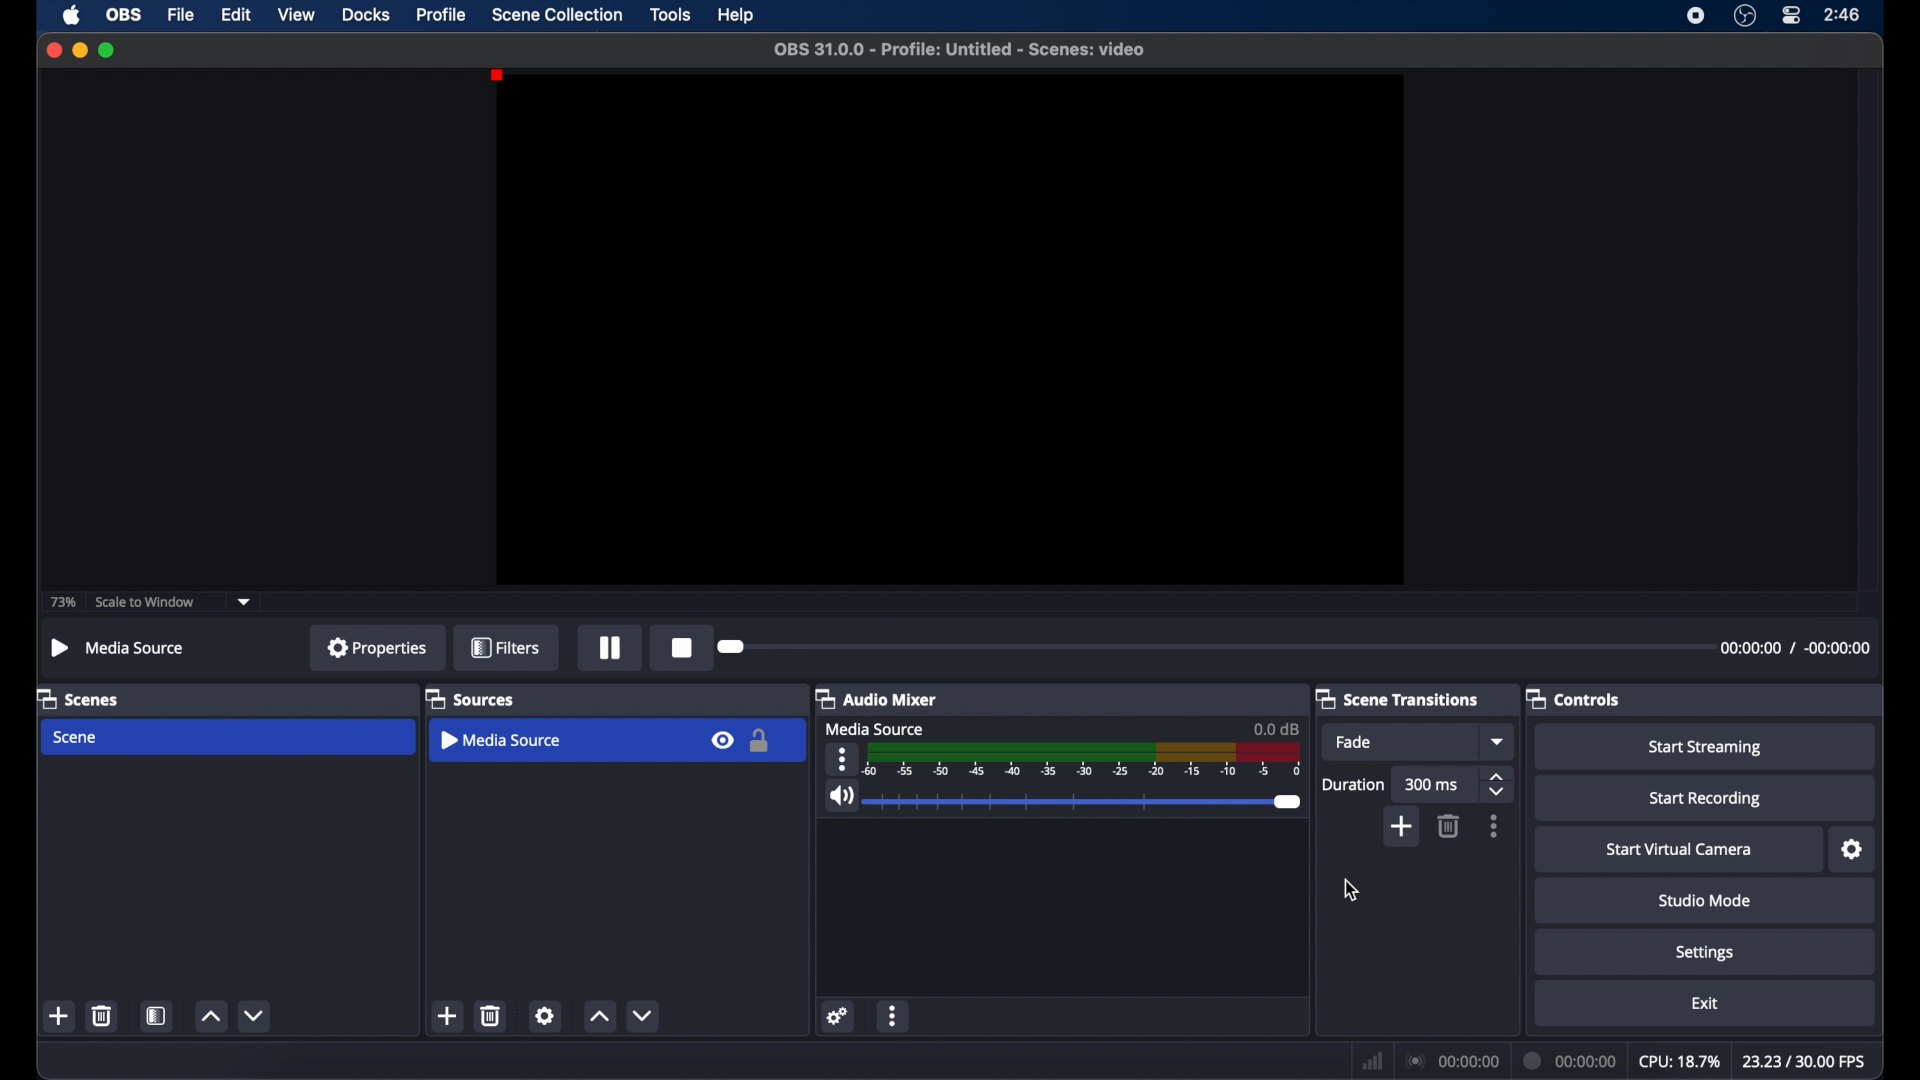 The height and width of the screenshot is (1080, 1920). Describe the element at coordinates (79, 49) in the screenshot. I see `minimize` at that location.